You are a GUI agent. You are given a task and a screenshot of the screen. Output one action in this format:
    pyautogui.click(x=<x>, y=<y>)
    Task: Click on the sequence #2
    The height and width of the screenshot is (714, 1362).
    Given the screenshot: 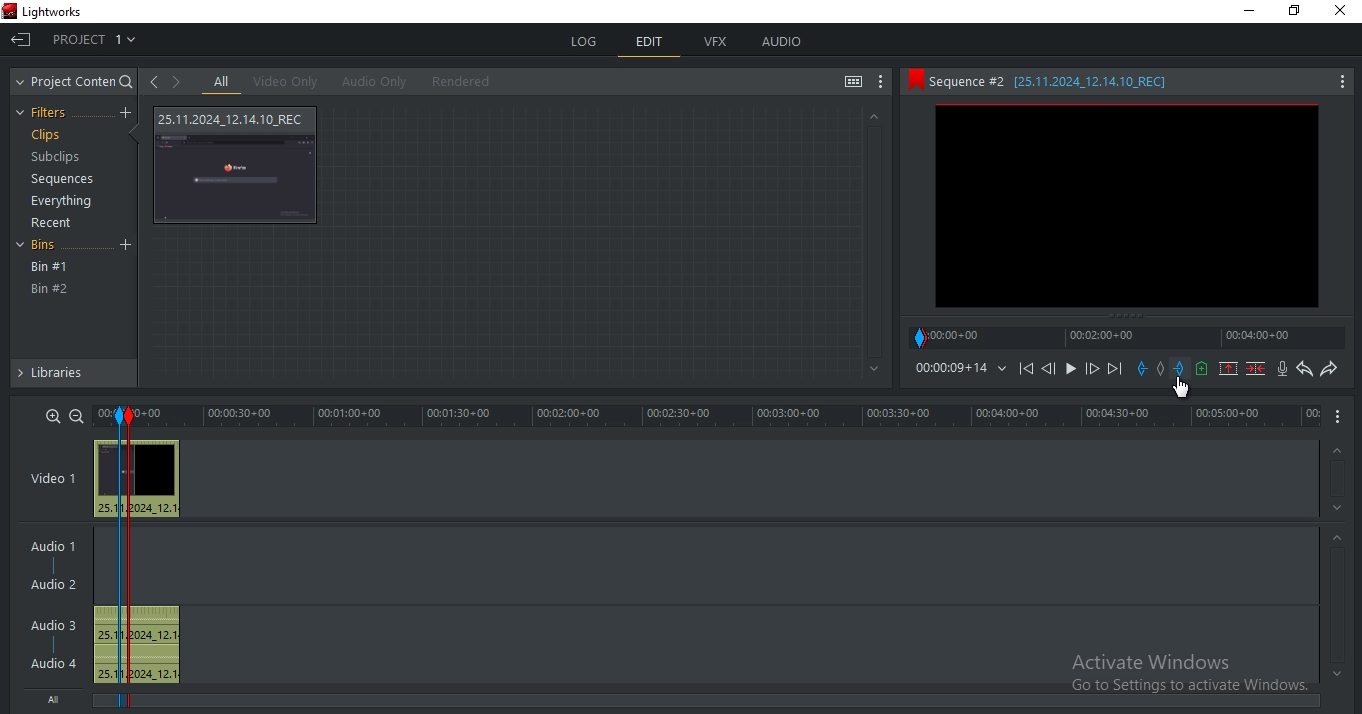 What is the action you would take?
    pyautogui.click(x=1105, y=82)
    